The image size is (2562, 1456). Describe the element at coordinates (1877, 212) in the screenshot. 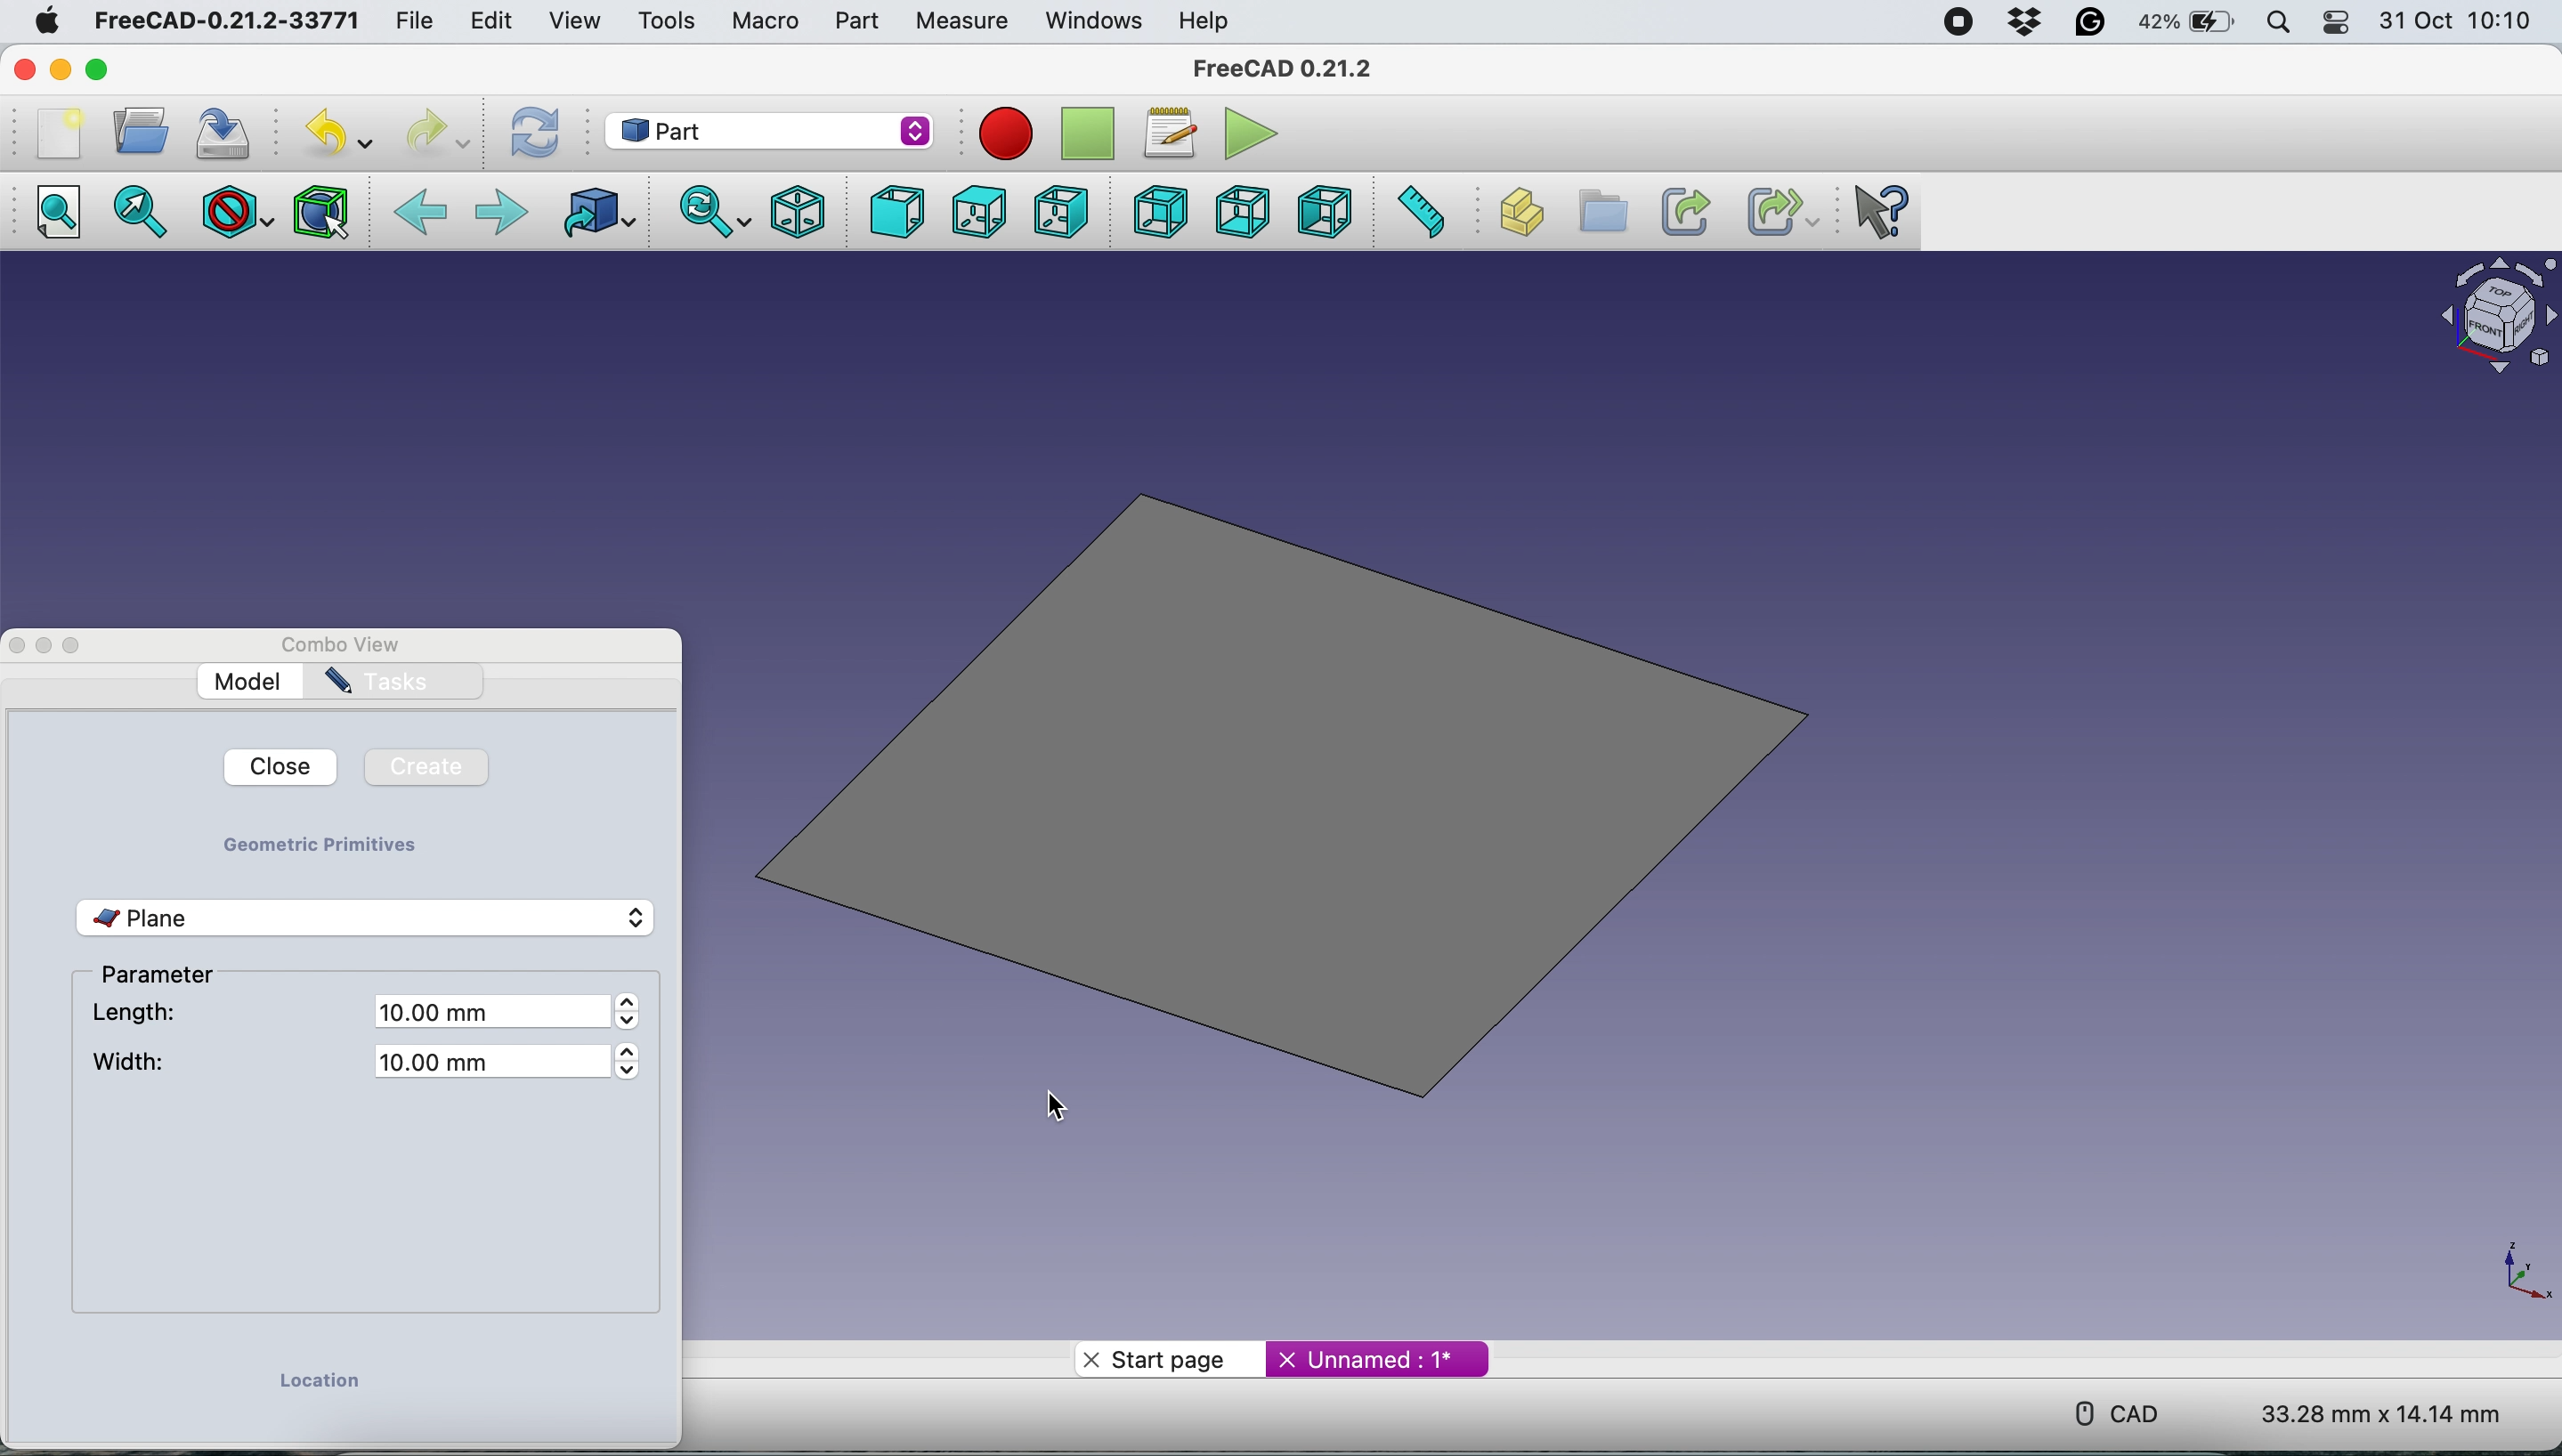

I see `What's this?` at that location.